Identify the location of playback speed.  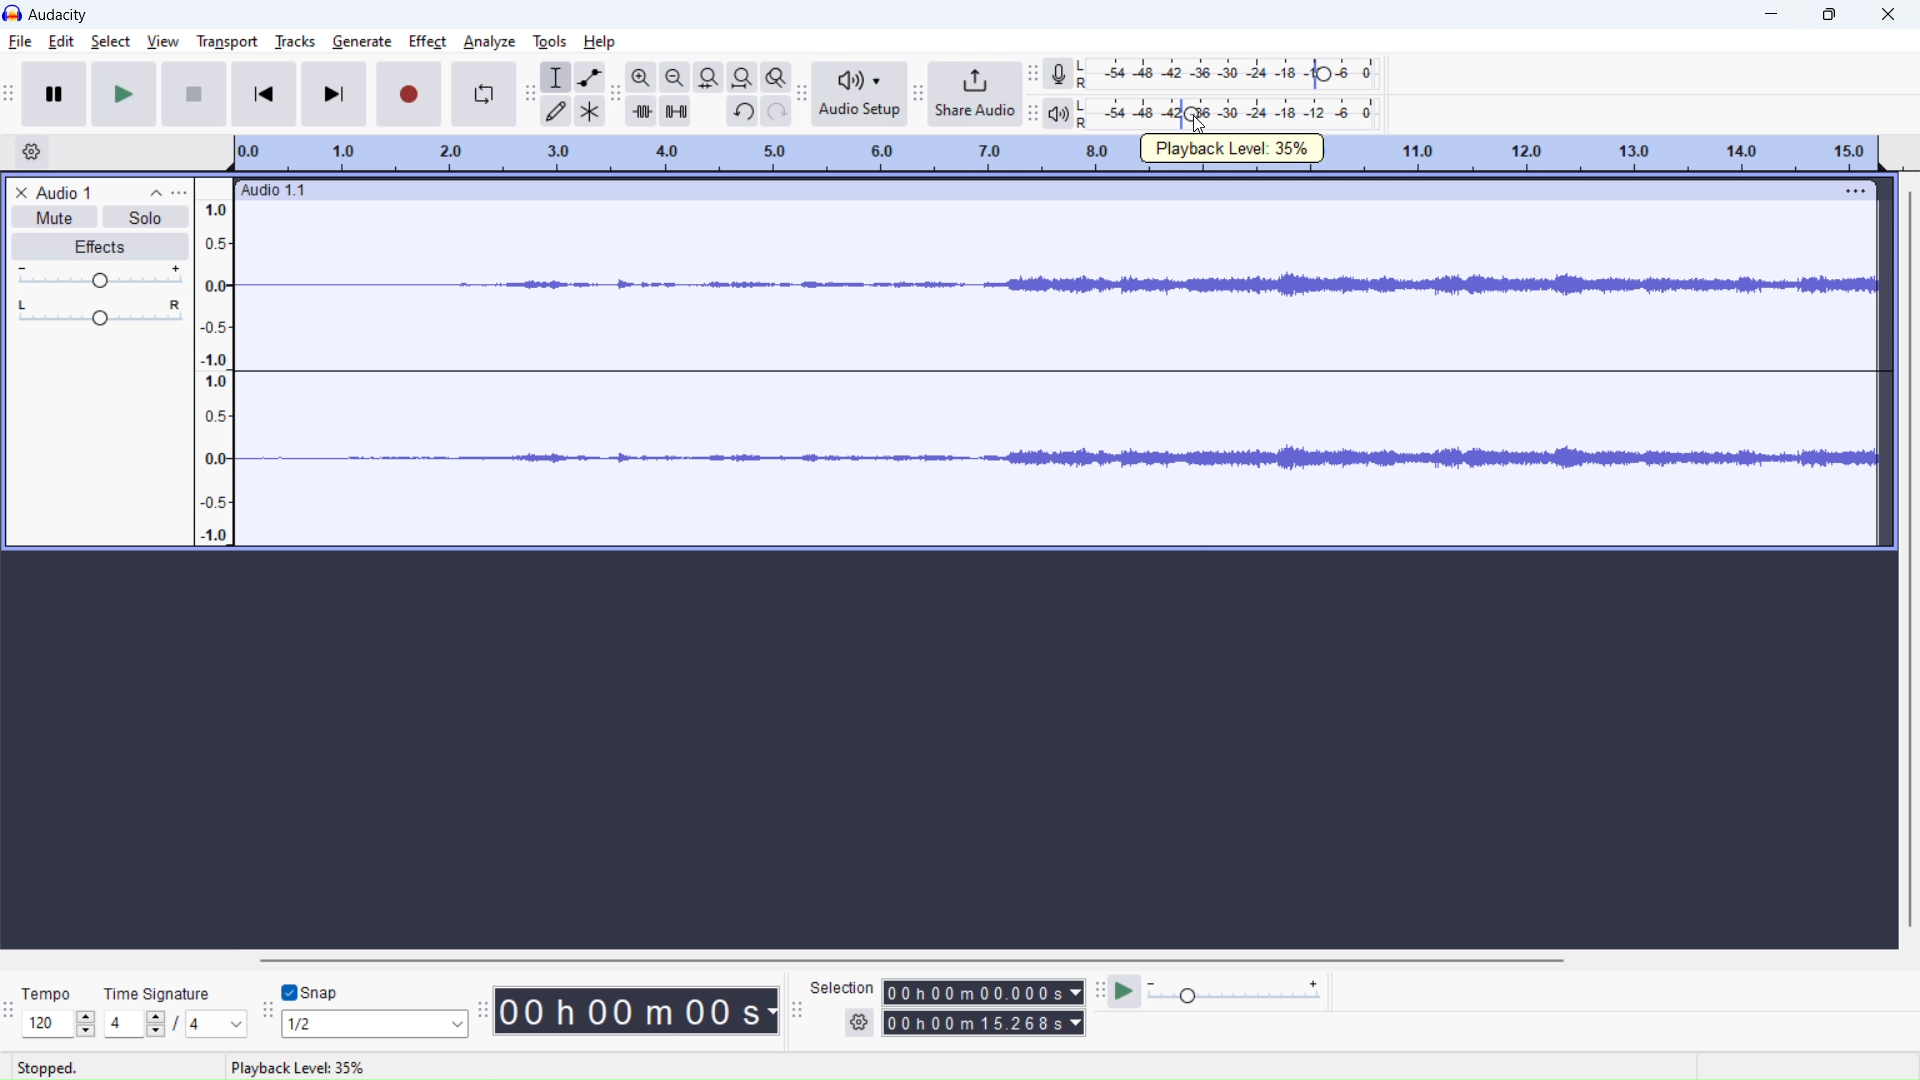
(1234, 991).